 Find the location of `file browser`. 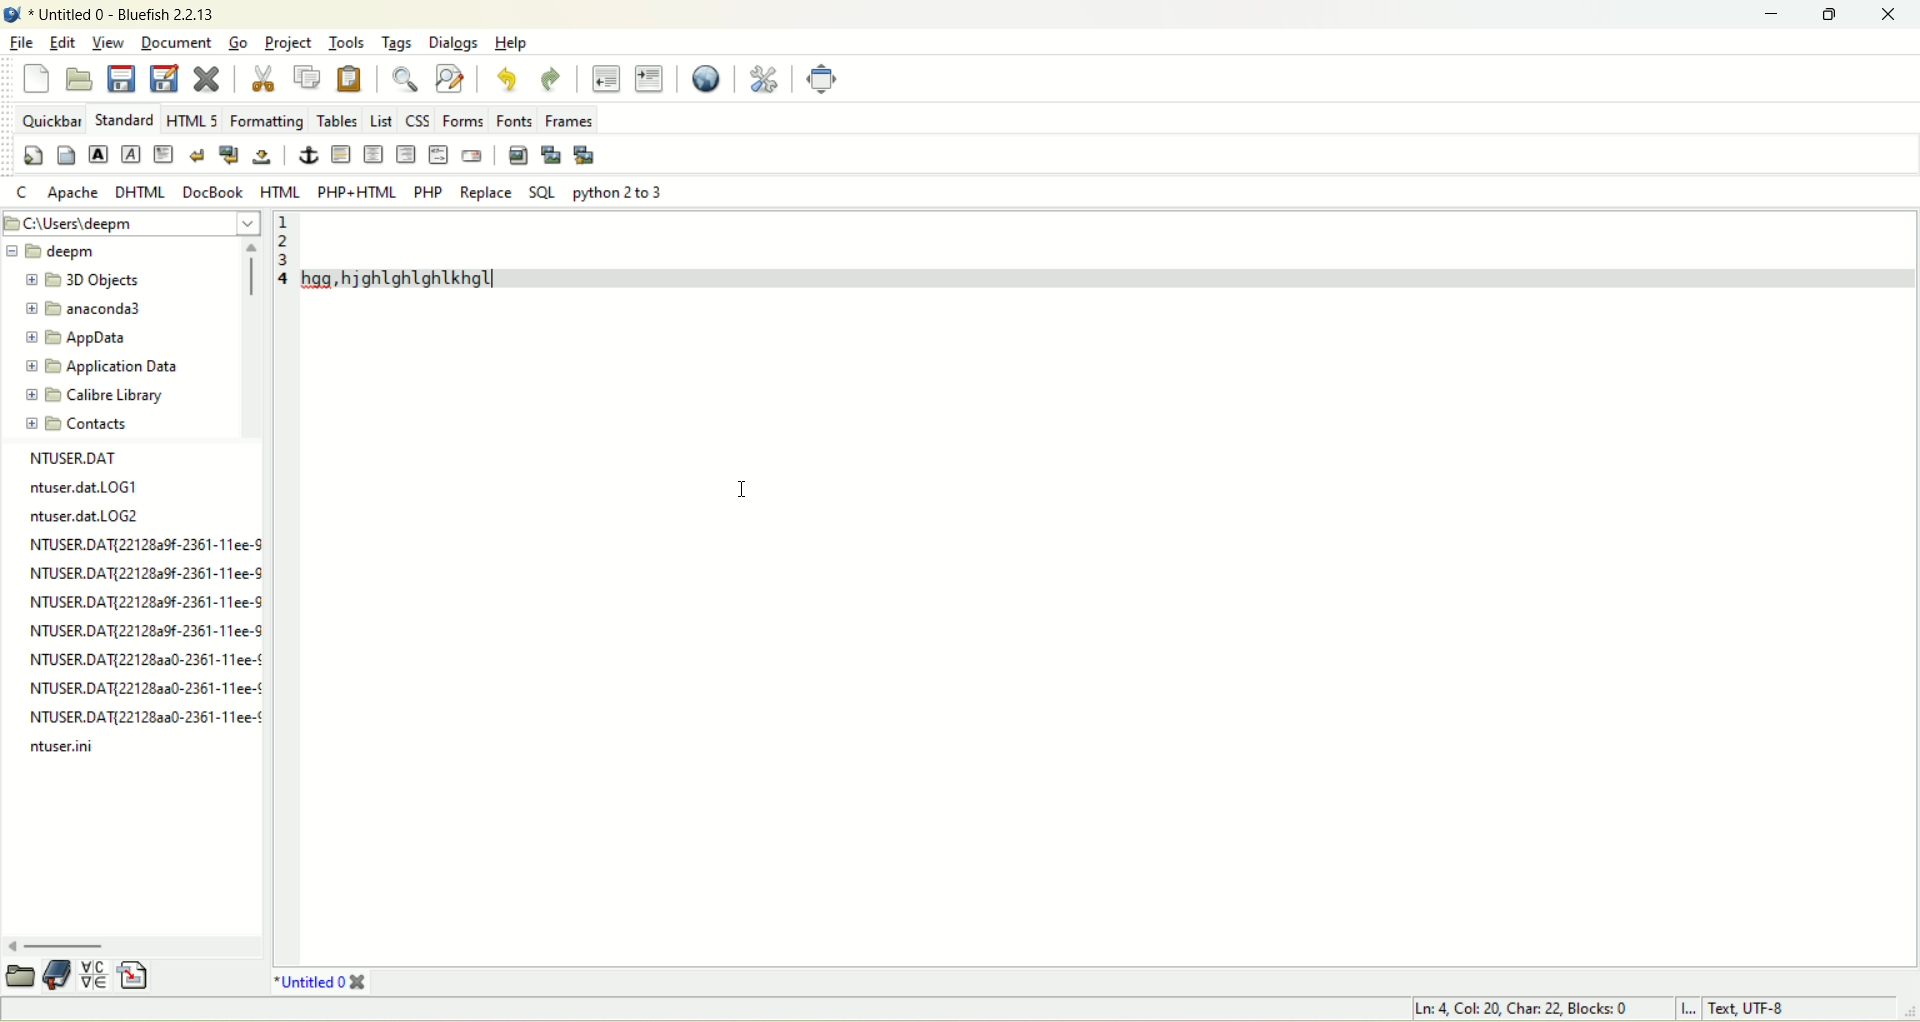

file browser is located at coordinates (19, 977).